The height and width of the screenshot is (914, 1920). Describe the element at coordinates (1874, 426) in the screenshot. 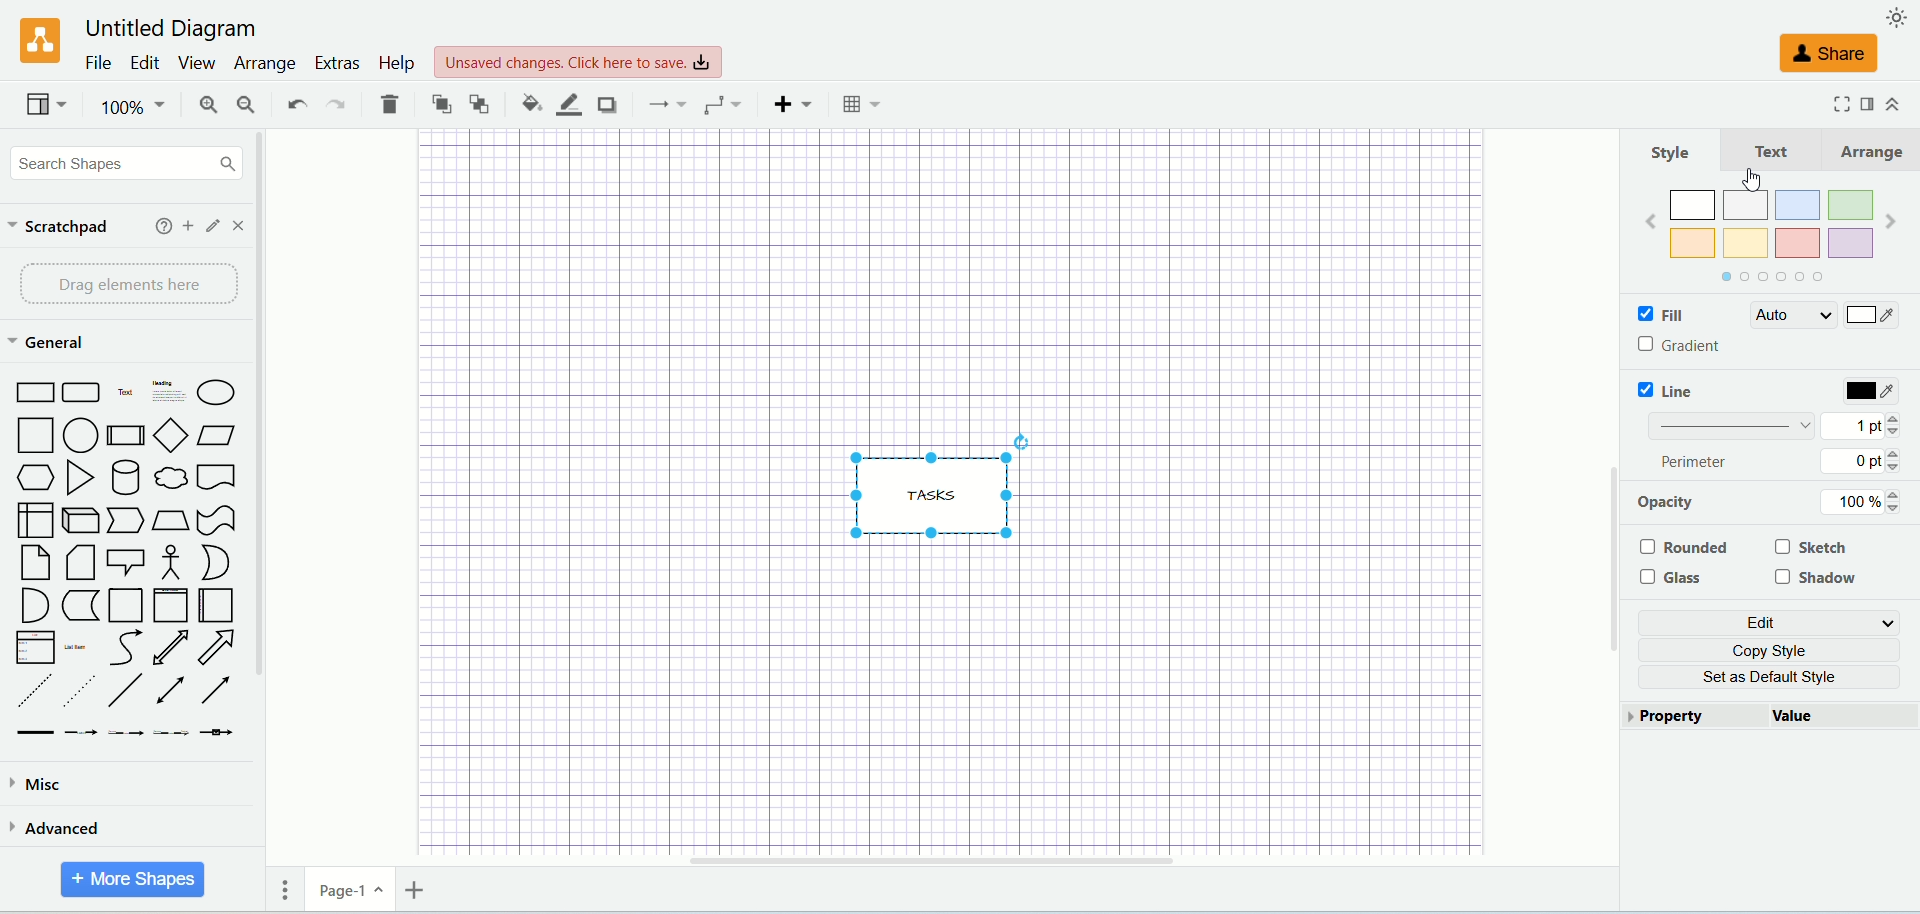

I see `1 pt` at that location.